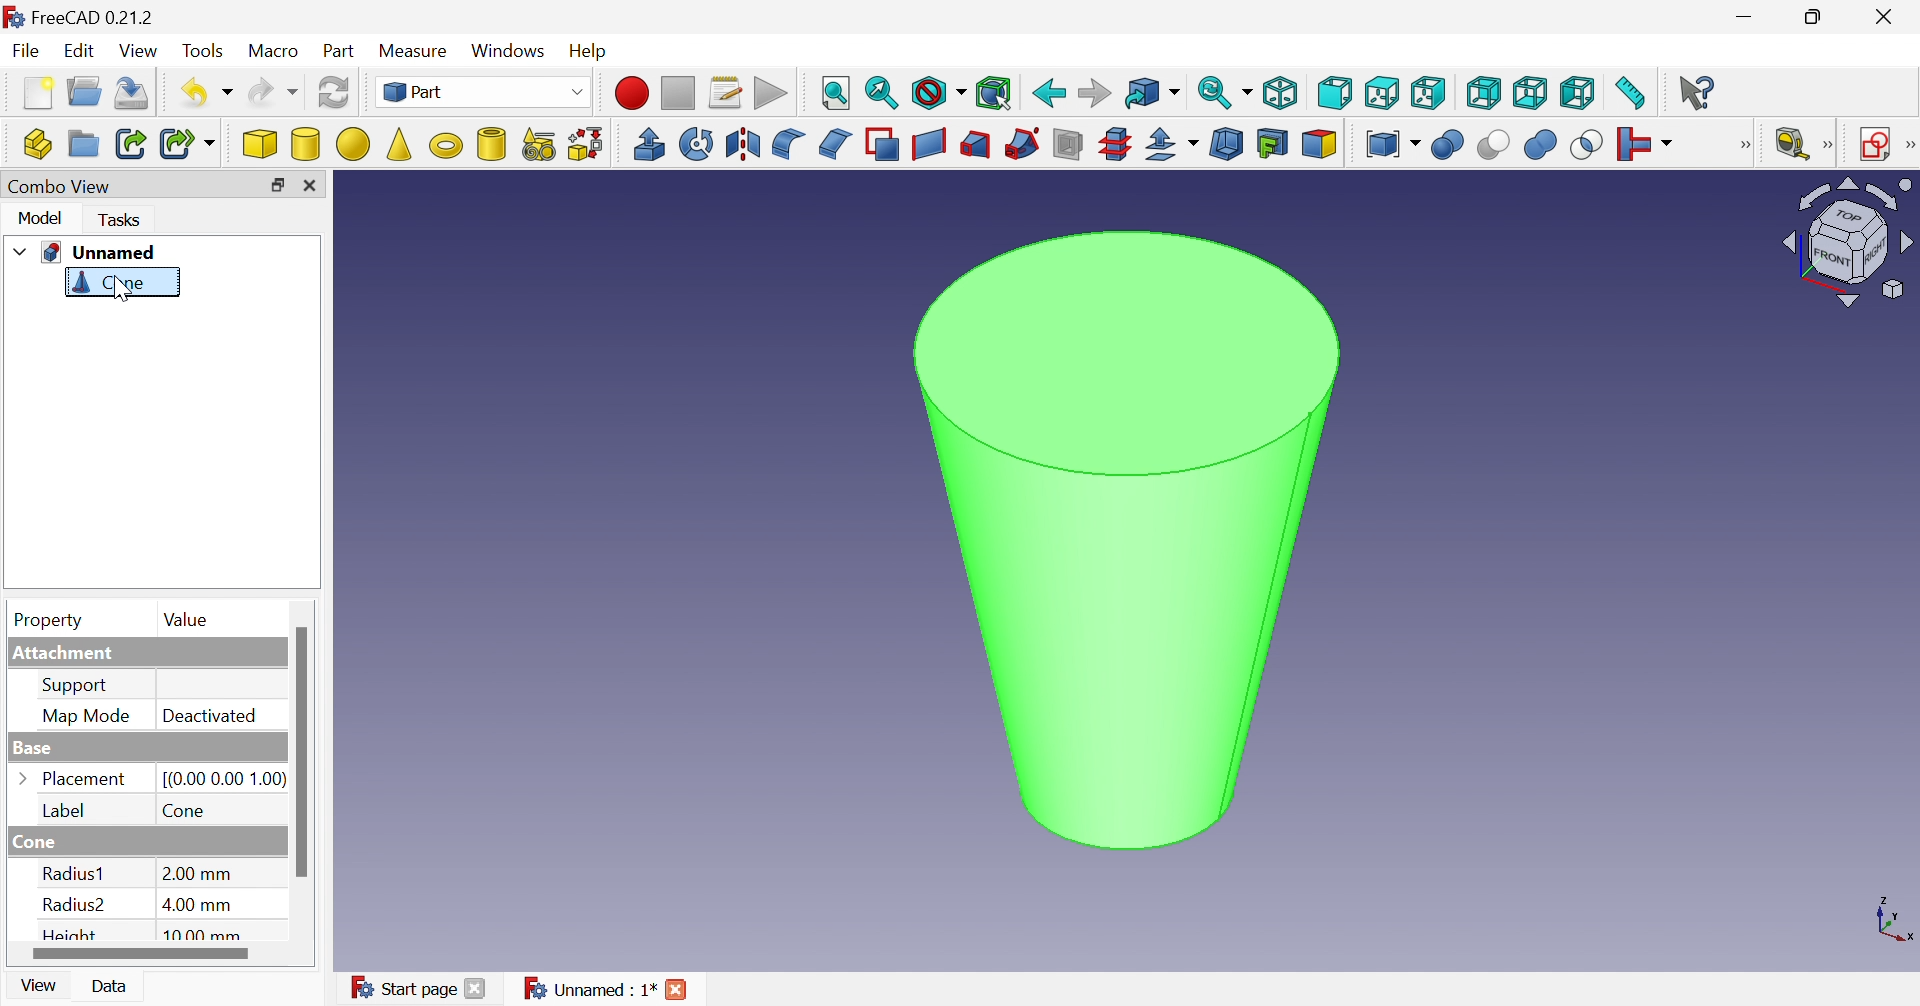  I want to click on Revolve, so click(695, 143).